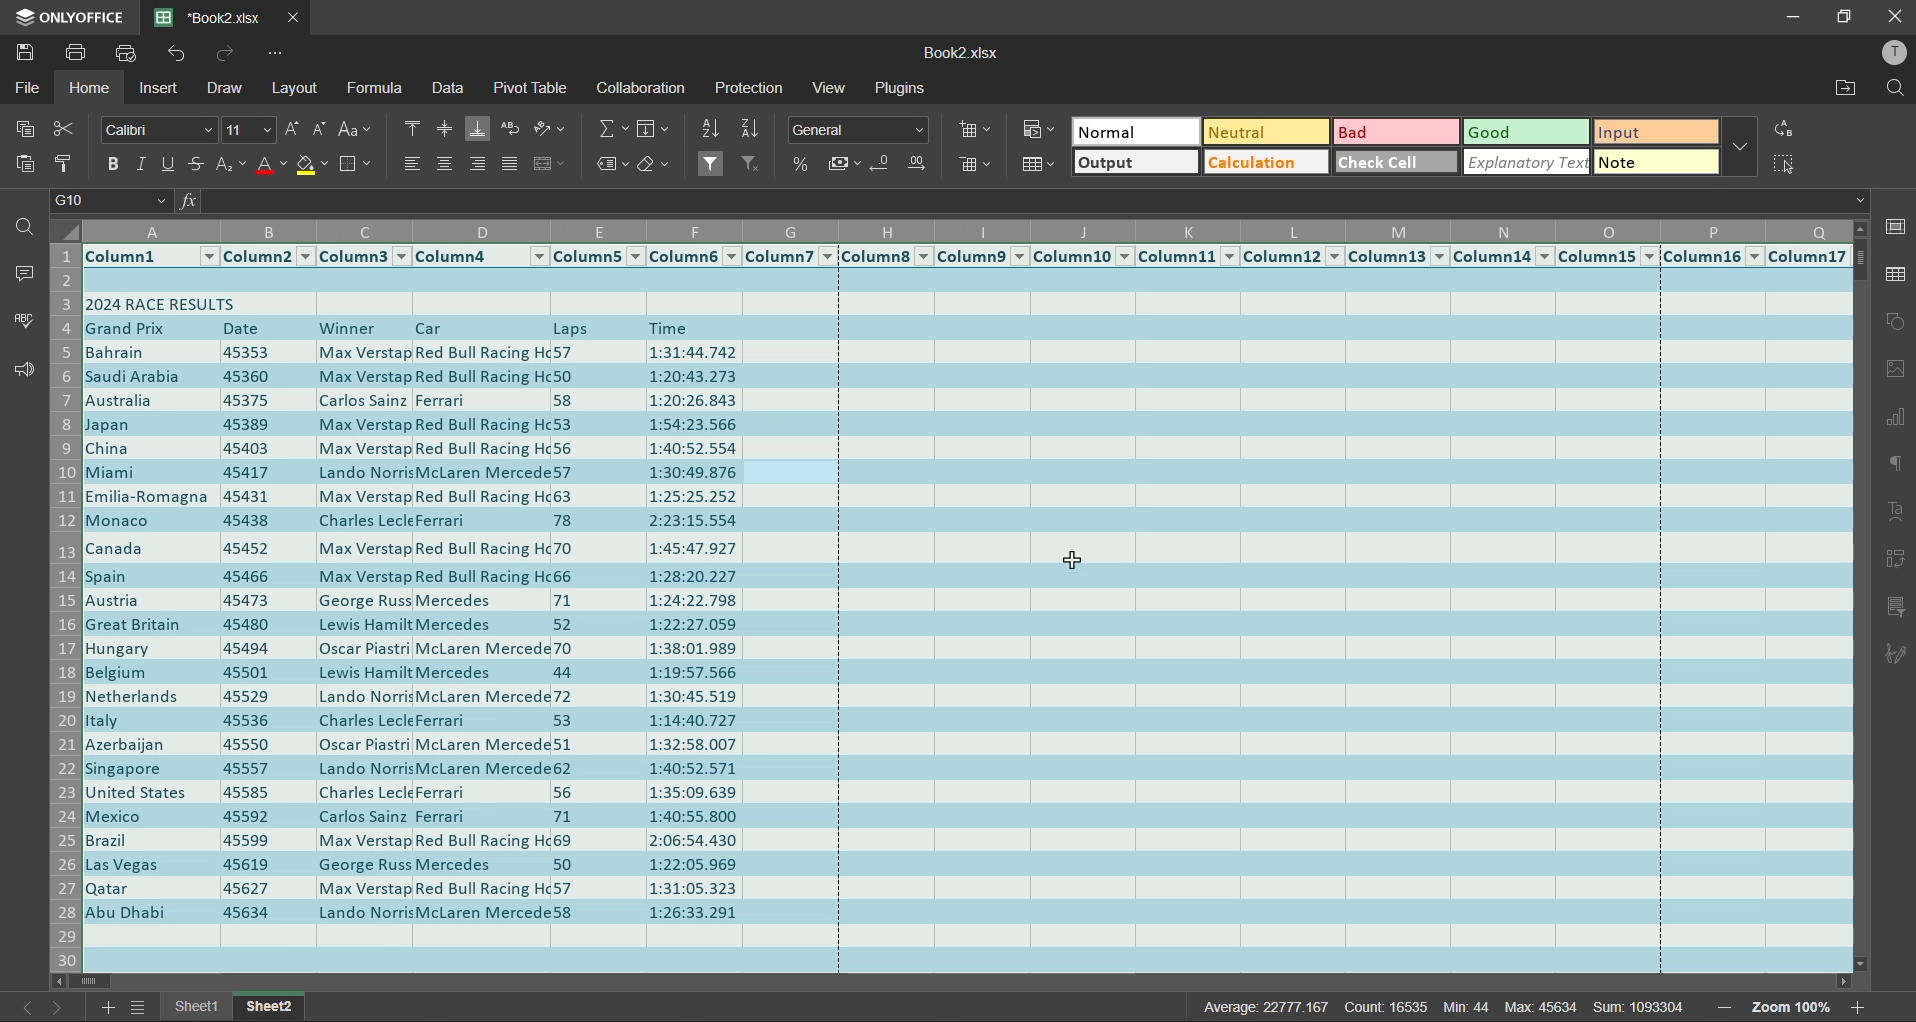 The height and width of the screenshot is (1022, 1916). I want to click on Column 17, so click(1810, 257).